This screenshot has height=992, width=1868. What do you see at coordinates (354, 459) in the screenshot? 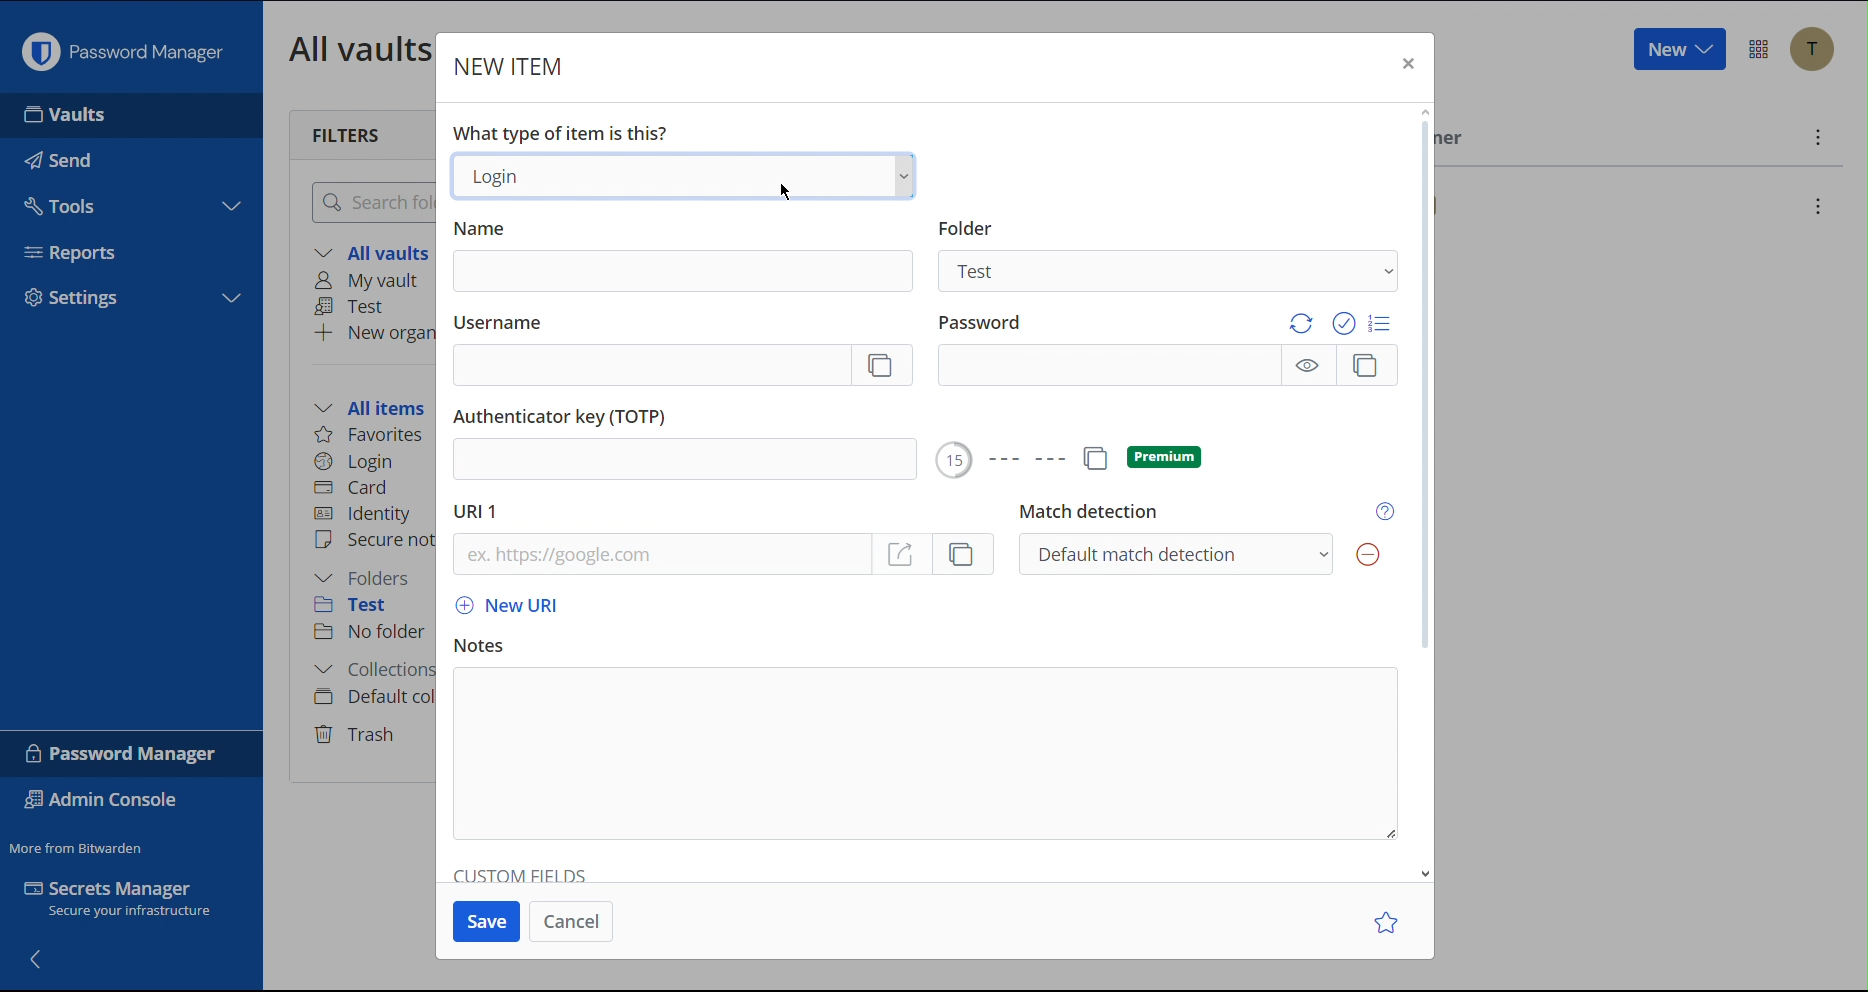
I see `Login` at bounding box center [354, 459].